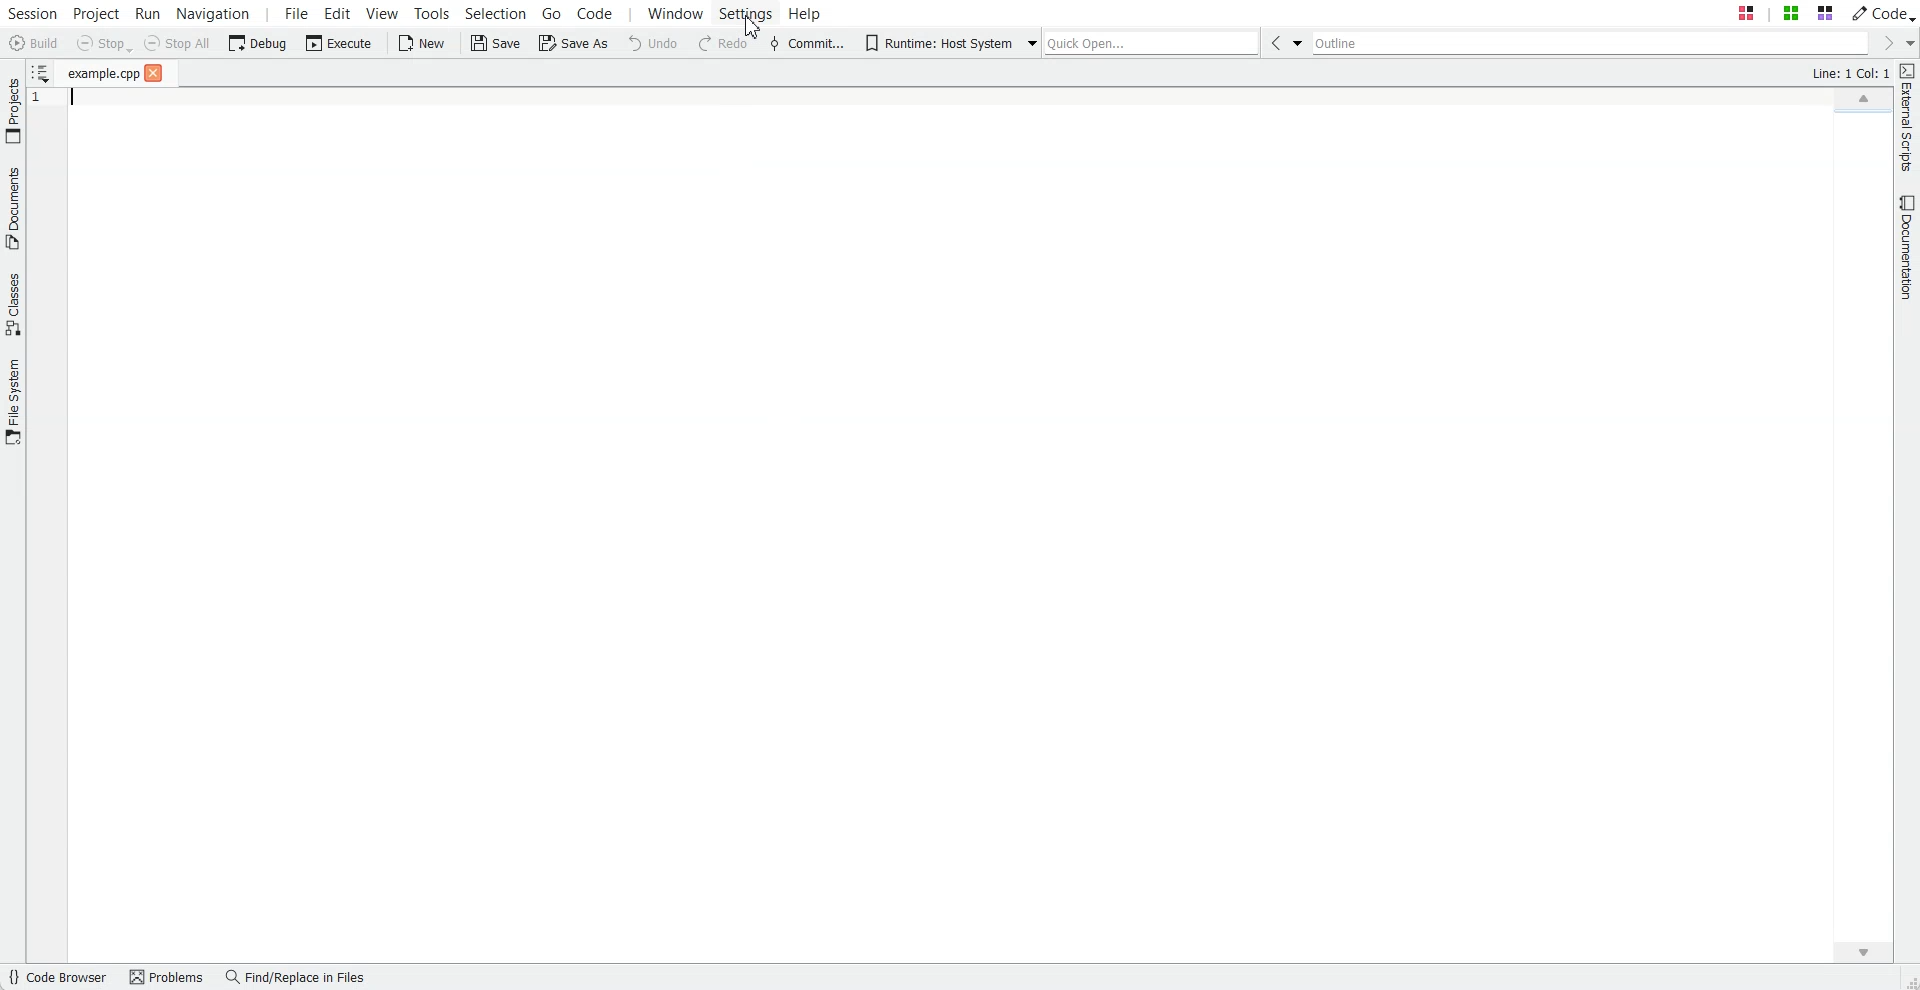  What do you see at coordinates (169, 978) in the screenshot?
I see `Problems` at bounding box center [169, 978].